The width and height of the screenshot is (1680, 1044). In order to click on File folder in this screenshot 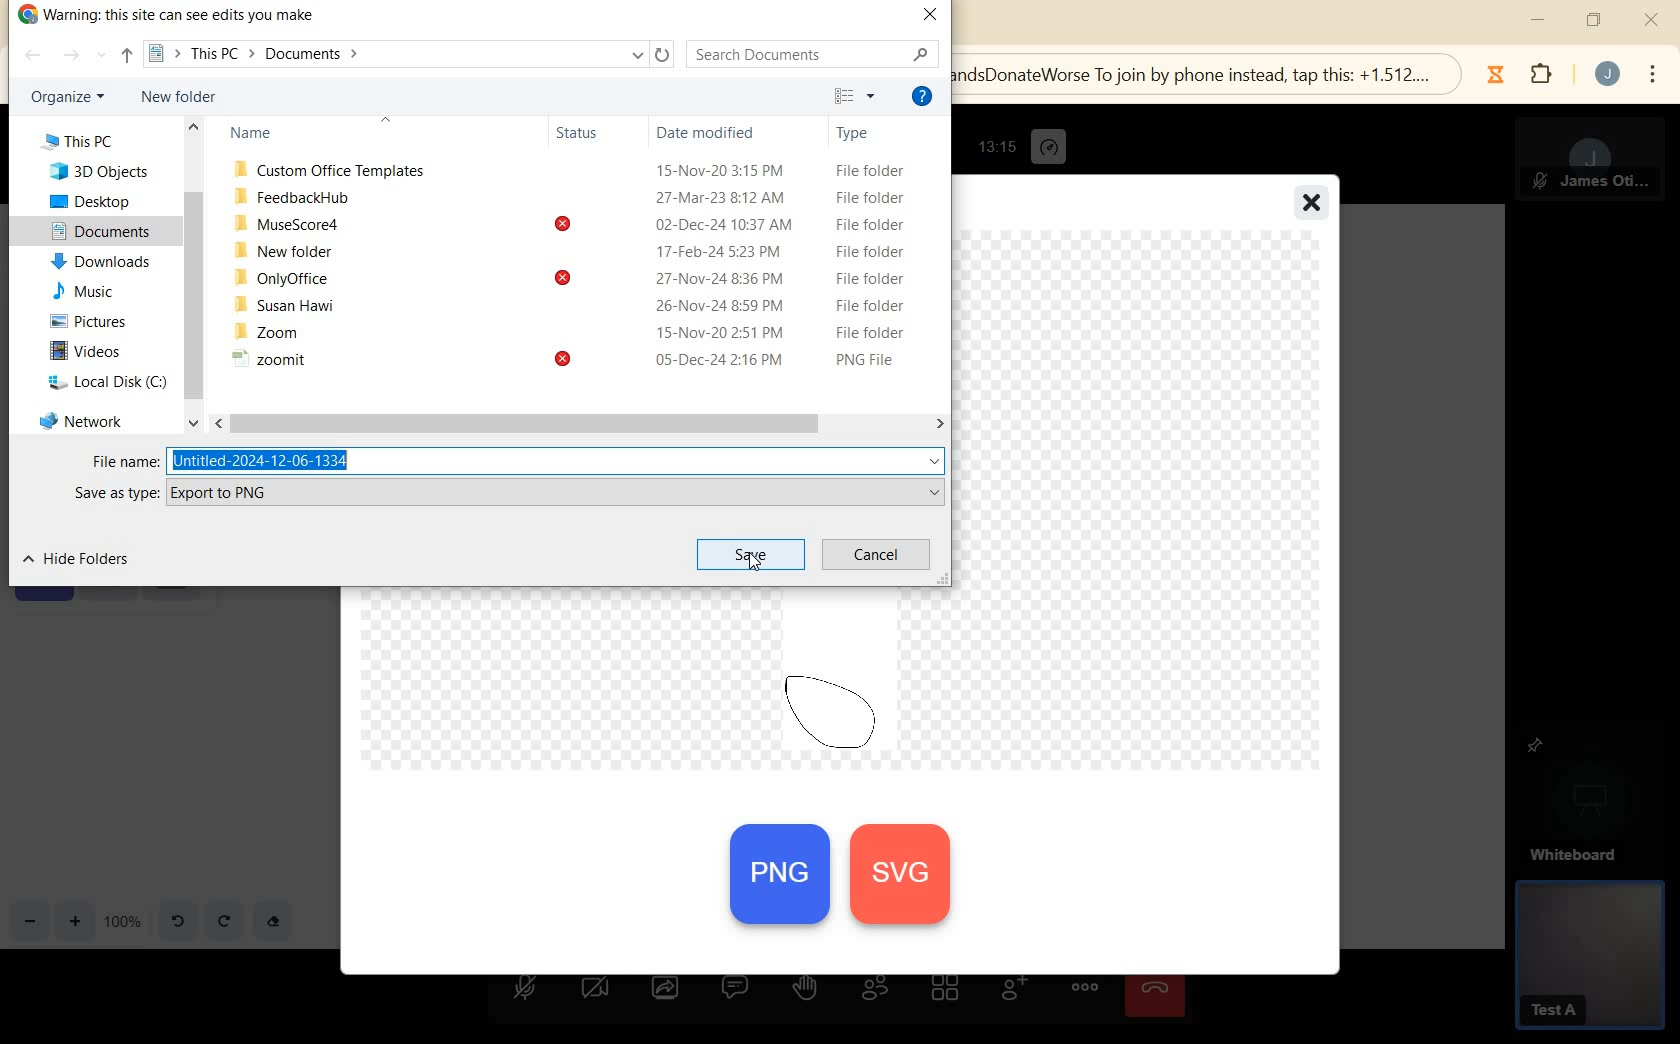, I will do `click(882, 197)`.